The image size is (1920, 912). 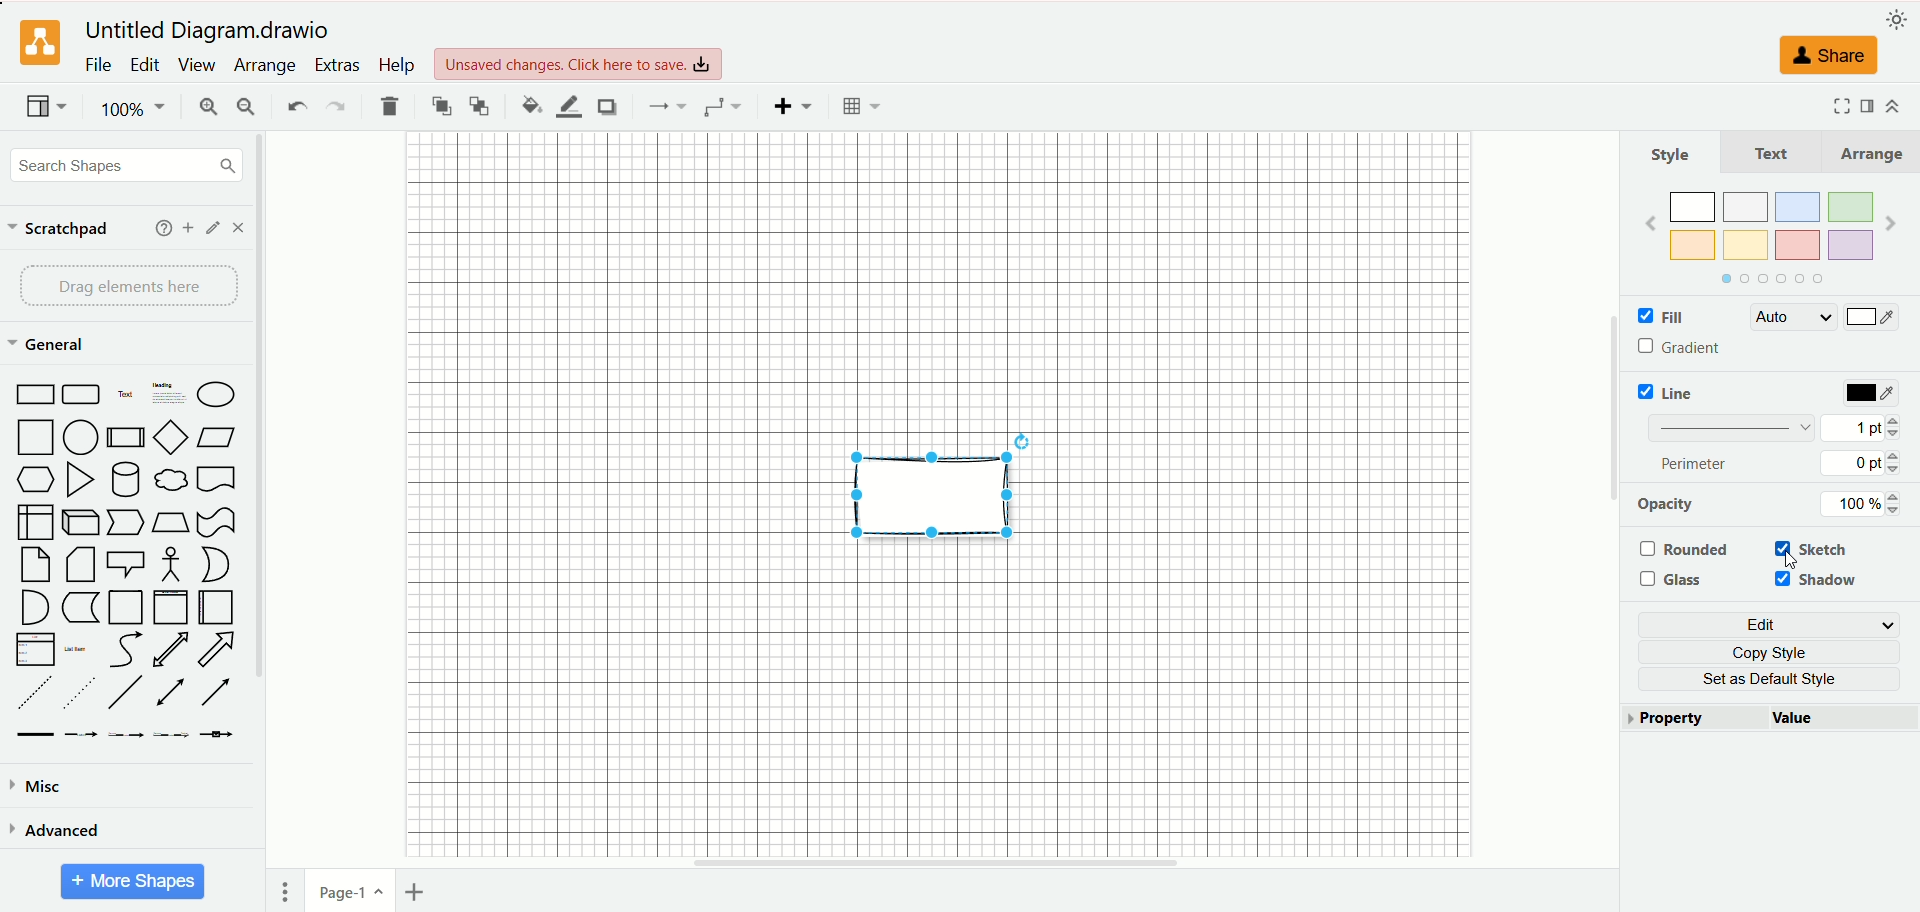 What do you see at coordinates (1683, 549) in the screenshot?
I see `unselected` at bounding box center [1683, 549].